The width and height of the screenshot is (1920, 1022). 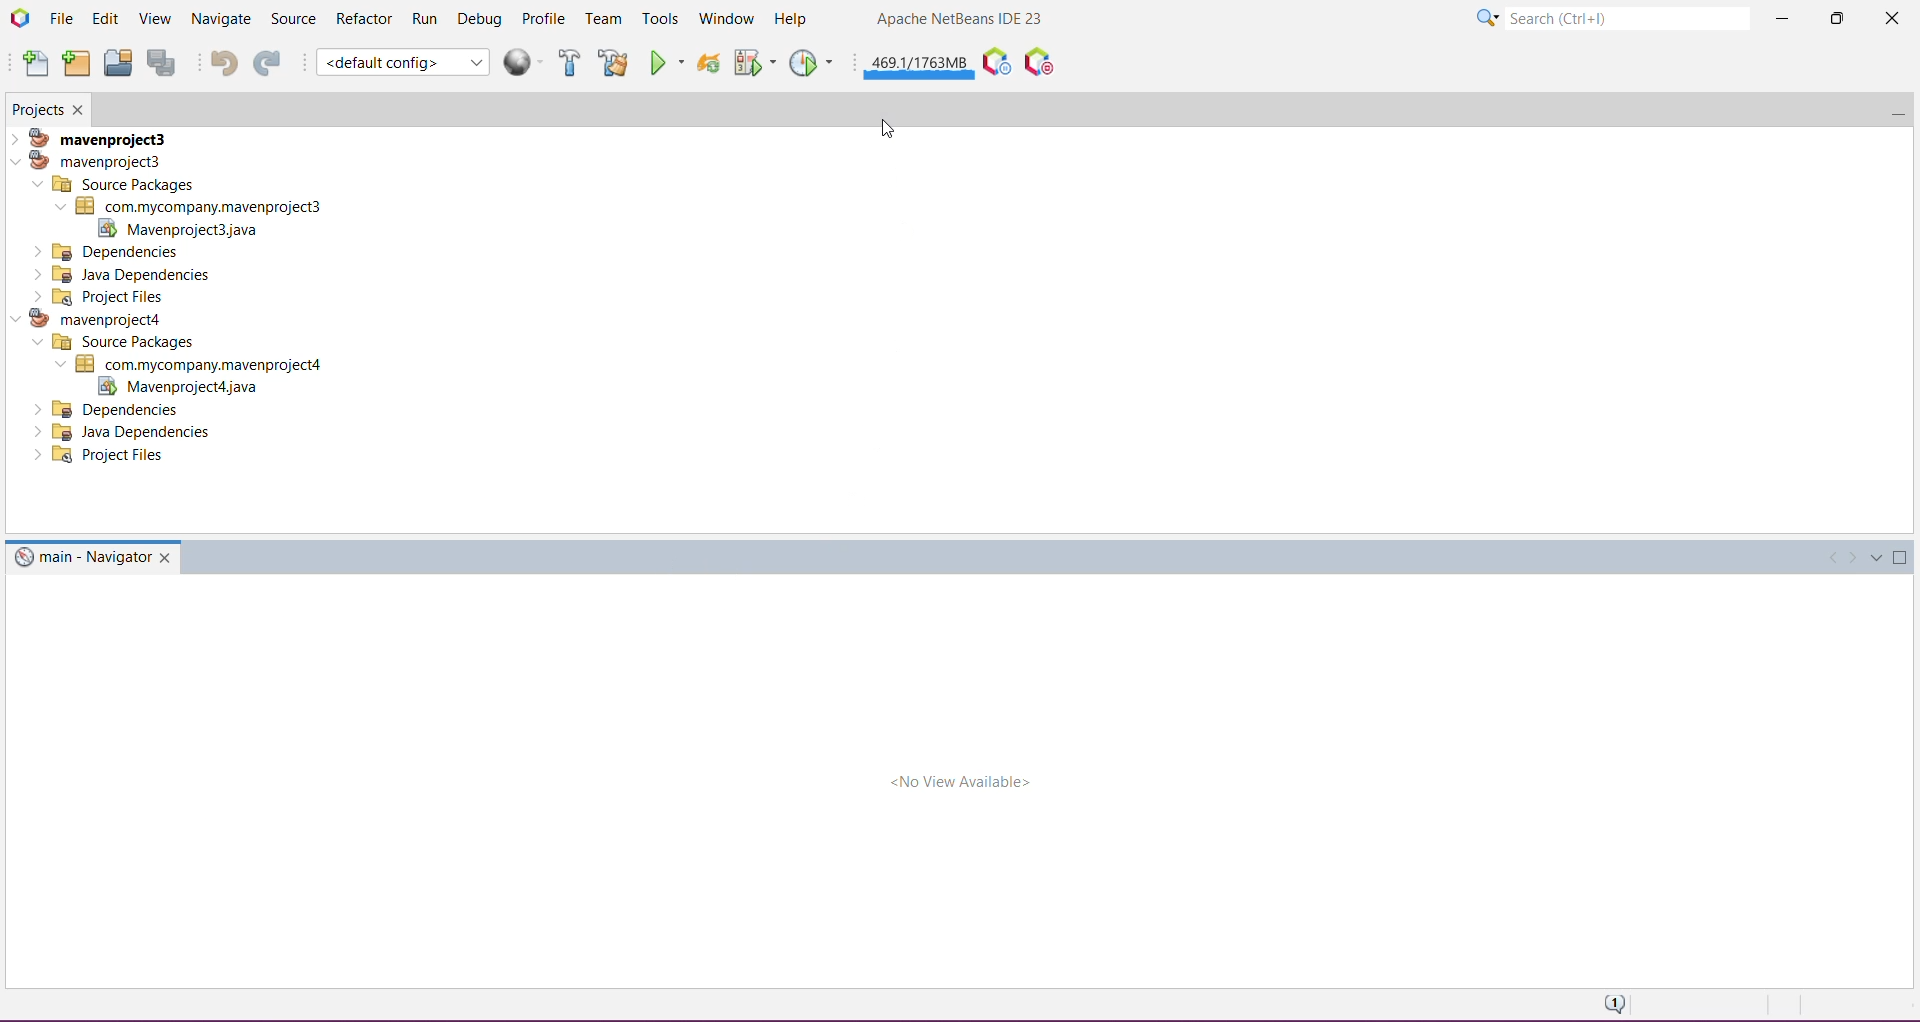 What do you see at coordinates (94, 160) in the screenshot?
I see `mavenproject3` at bounding box center [94, 160].